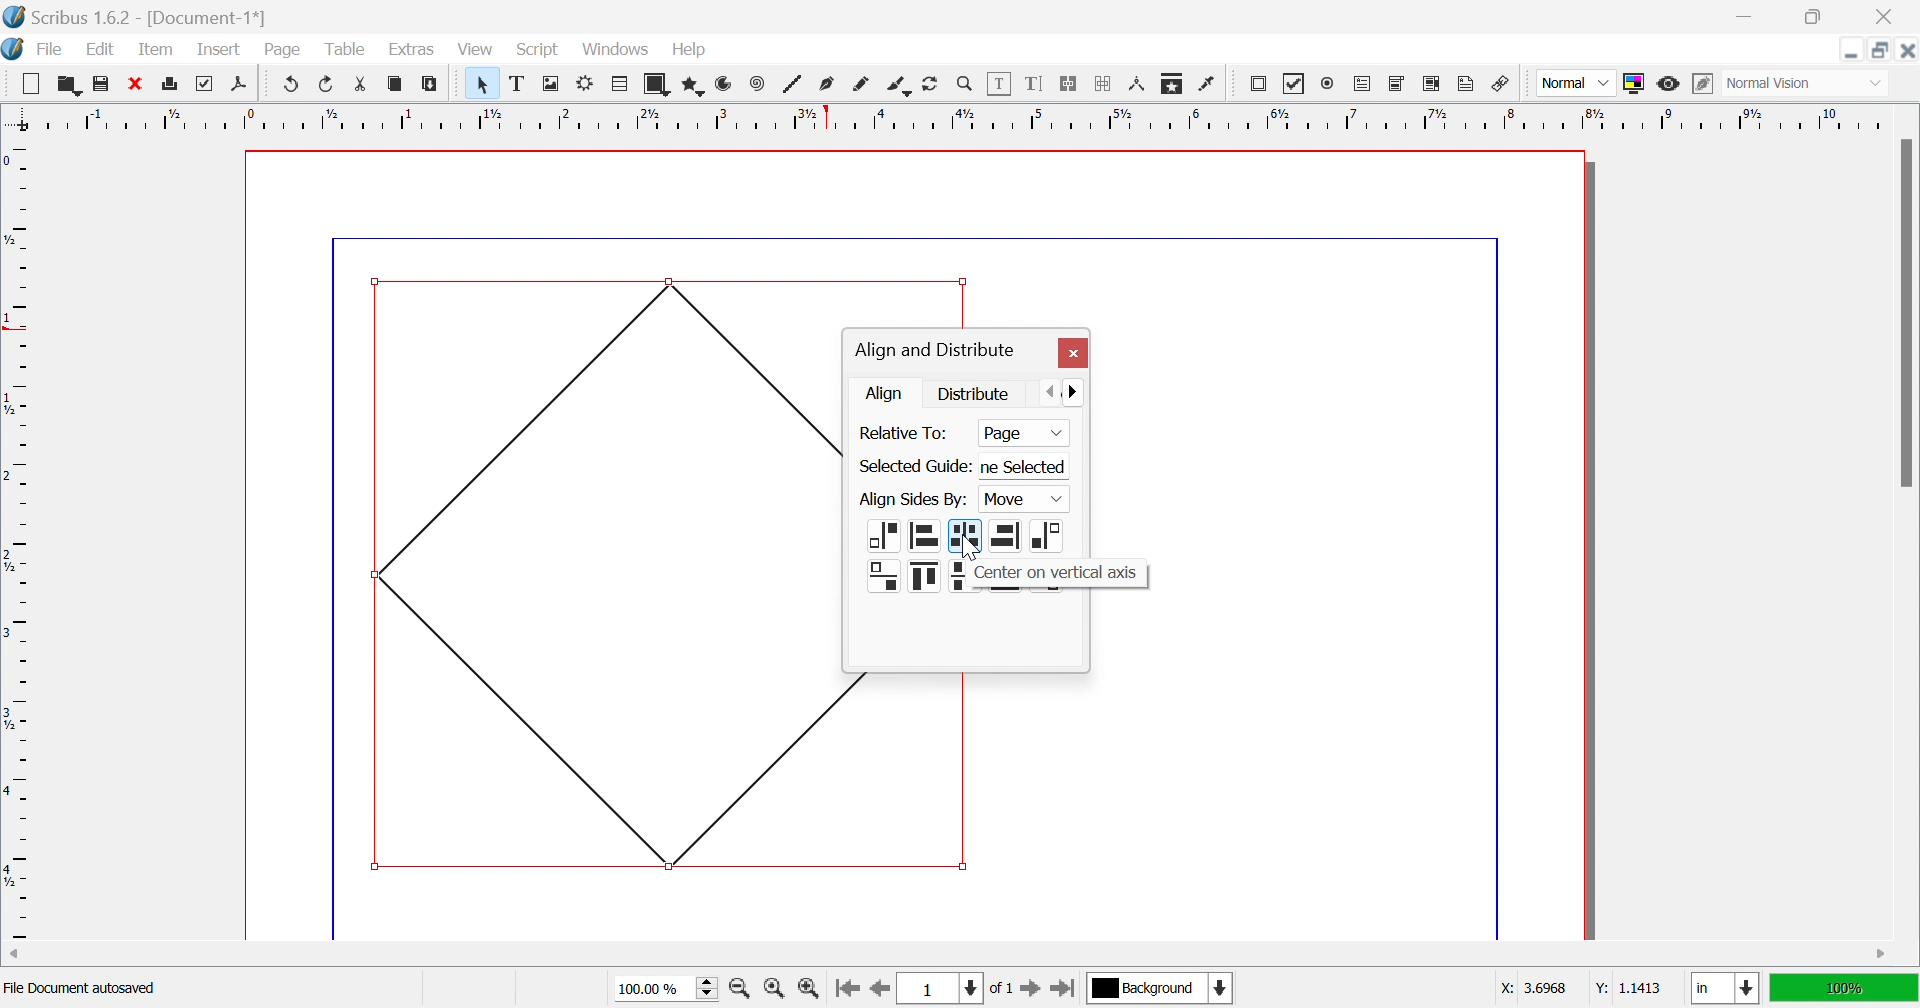 This screenshot has height=1008, width=1920. What do you see at coordinates (877, 995) in the screenshot?
I see `Go to the previous page` at bounding box center [877, 995].